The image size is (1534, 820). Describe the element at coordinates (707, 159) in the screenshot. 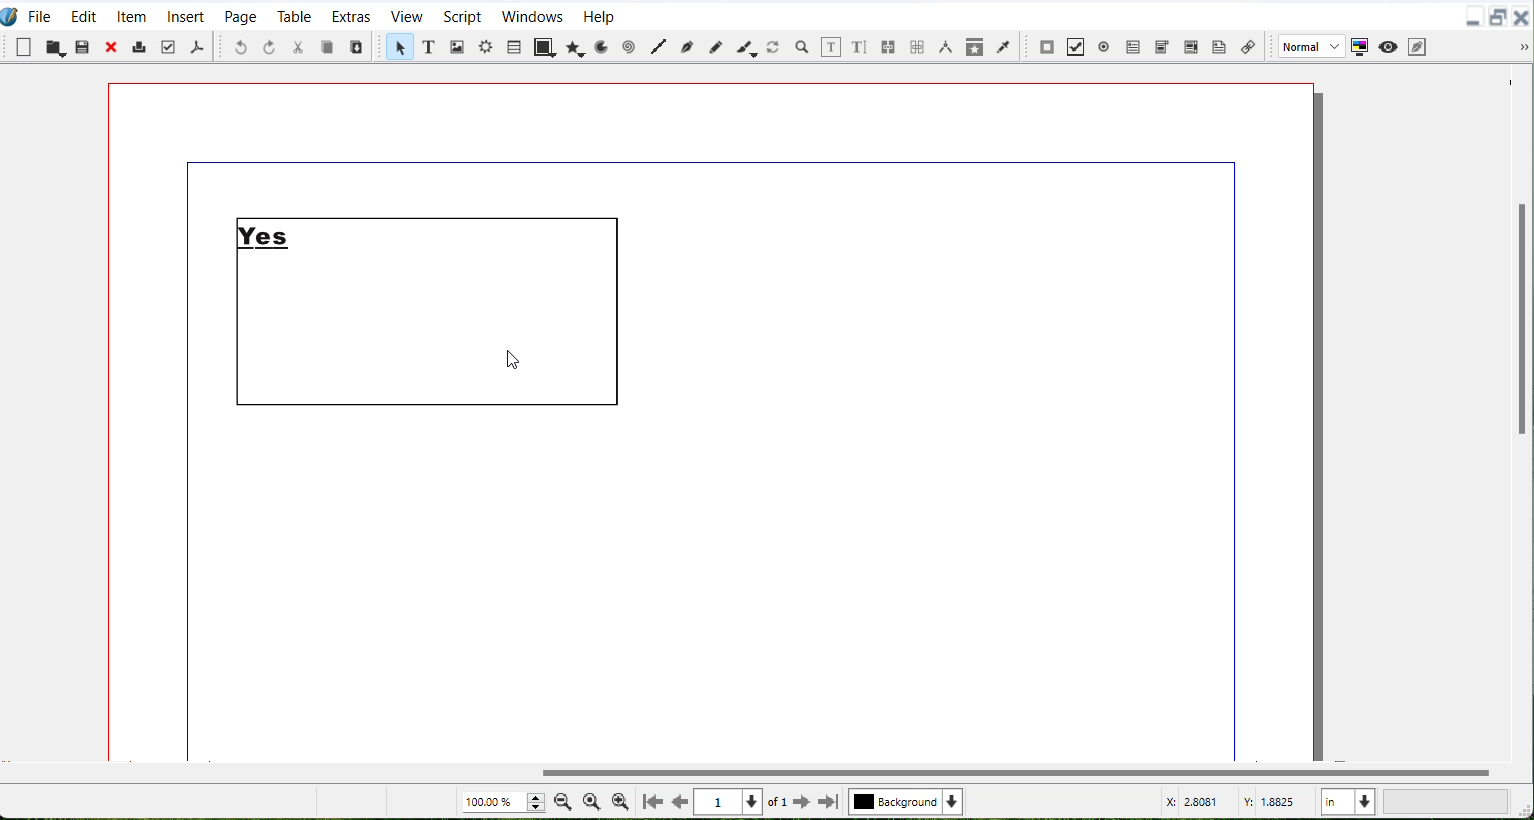

I see `top margin` at that location.